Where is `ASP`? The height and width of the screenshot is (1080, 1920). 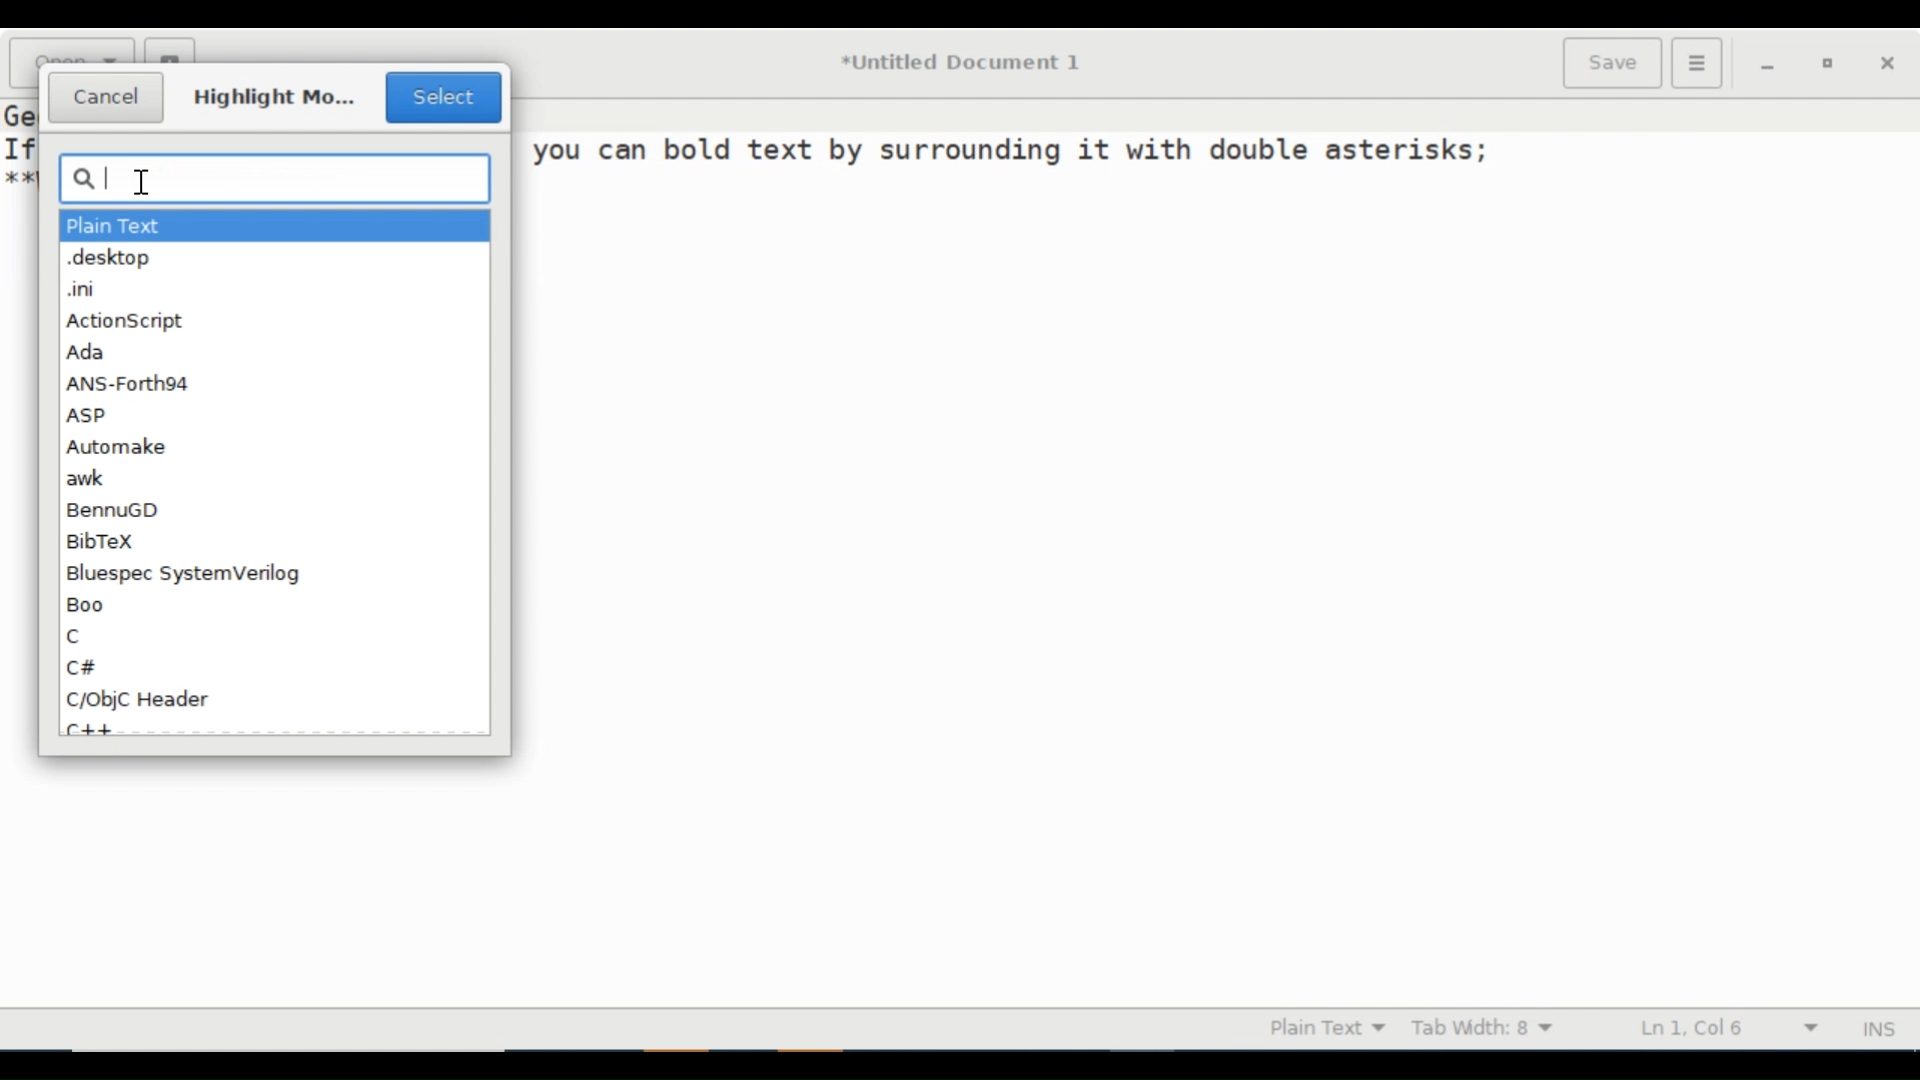 ASP is located at coordinates (86, 415).